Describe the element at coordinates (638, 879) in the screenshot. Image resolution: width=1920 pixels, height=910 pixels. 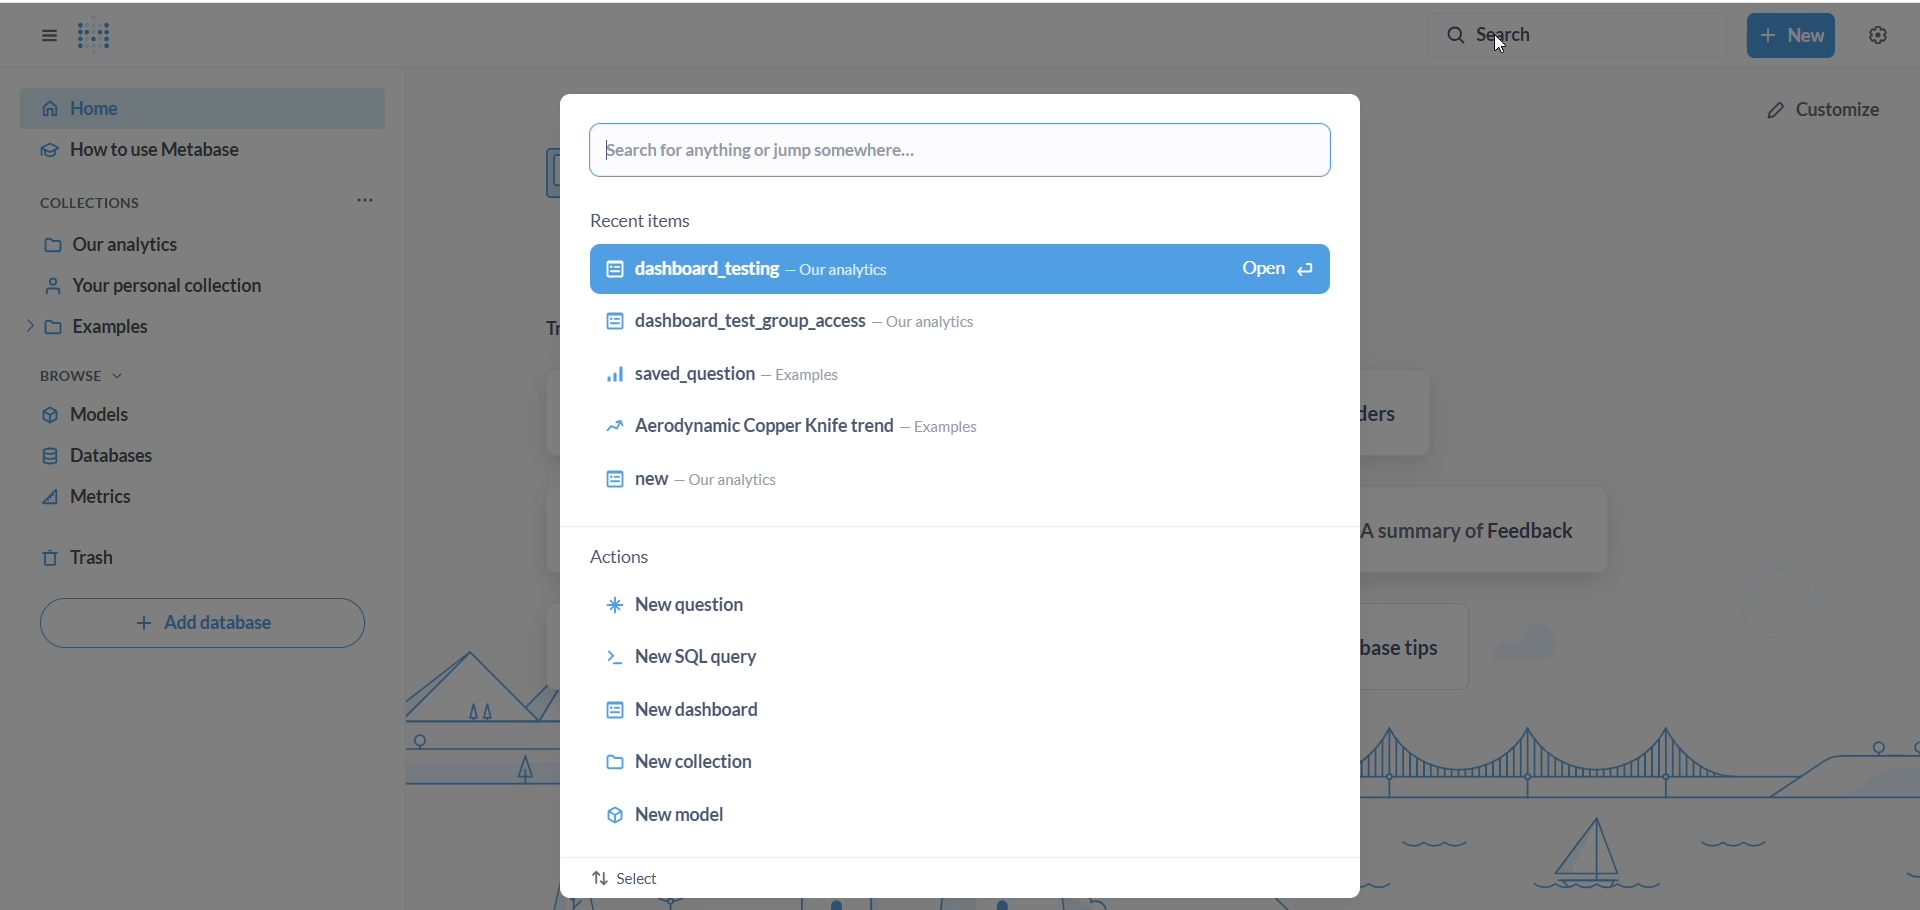
I see `select` at that location.